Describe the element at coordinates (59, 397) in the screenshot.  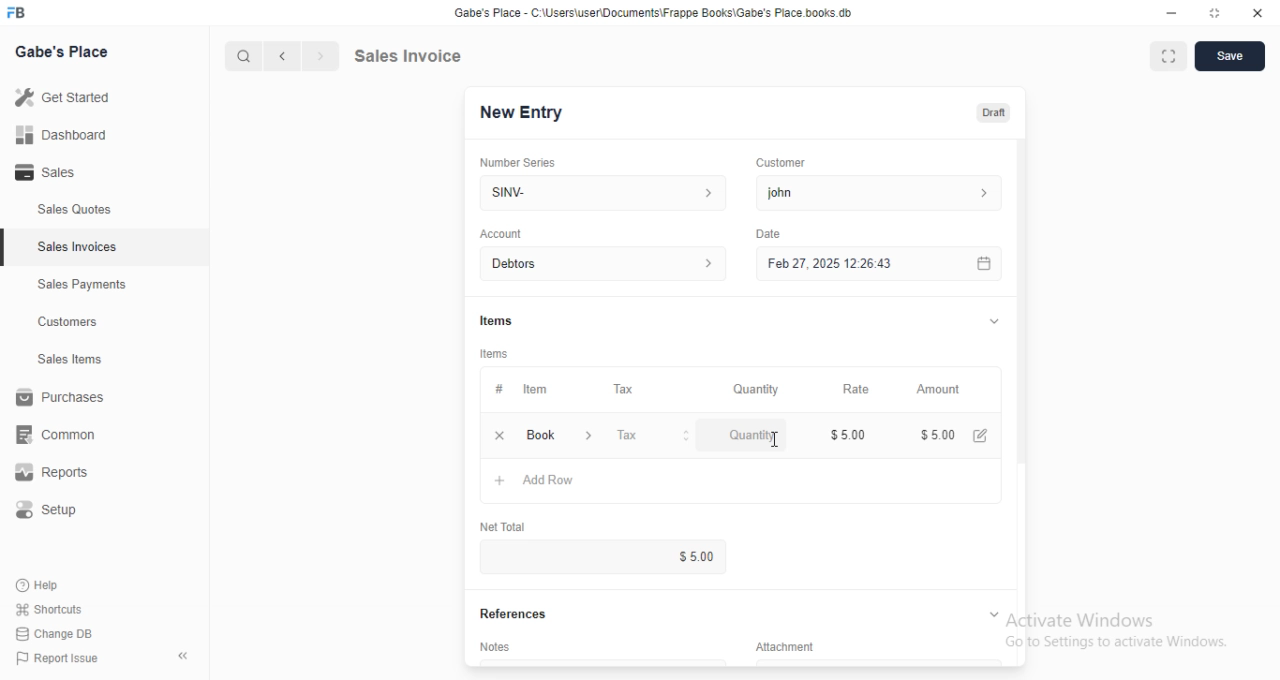
I see `Purchases` at that location.